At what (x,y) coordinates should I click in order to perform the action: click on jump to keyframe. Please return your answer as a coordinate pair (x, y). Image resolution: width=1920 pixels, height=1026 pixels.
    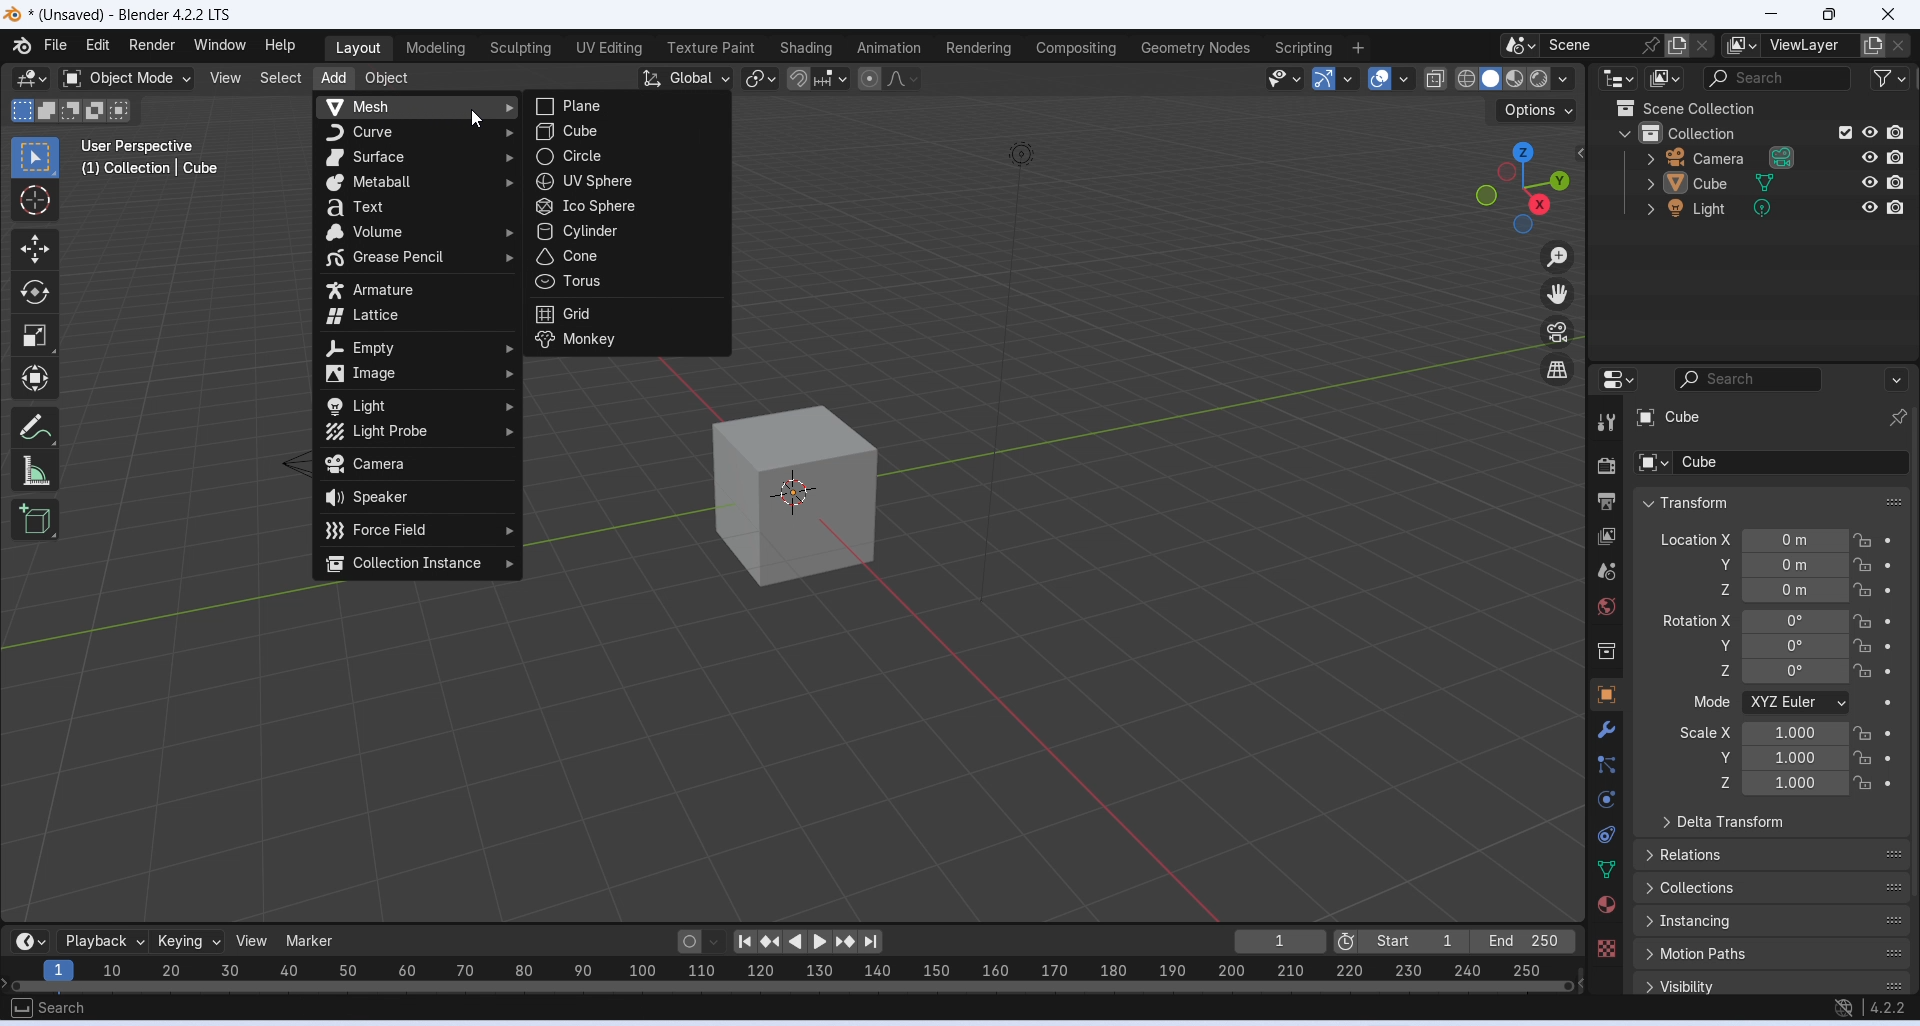
    Looking at the image, I should click on (847, 942).